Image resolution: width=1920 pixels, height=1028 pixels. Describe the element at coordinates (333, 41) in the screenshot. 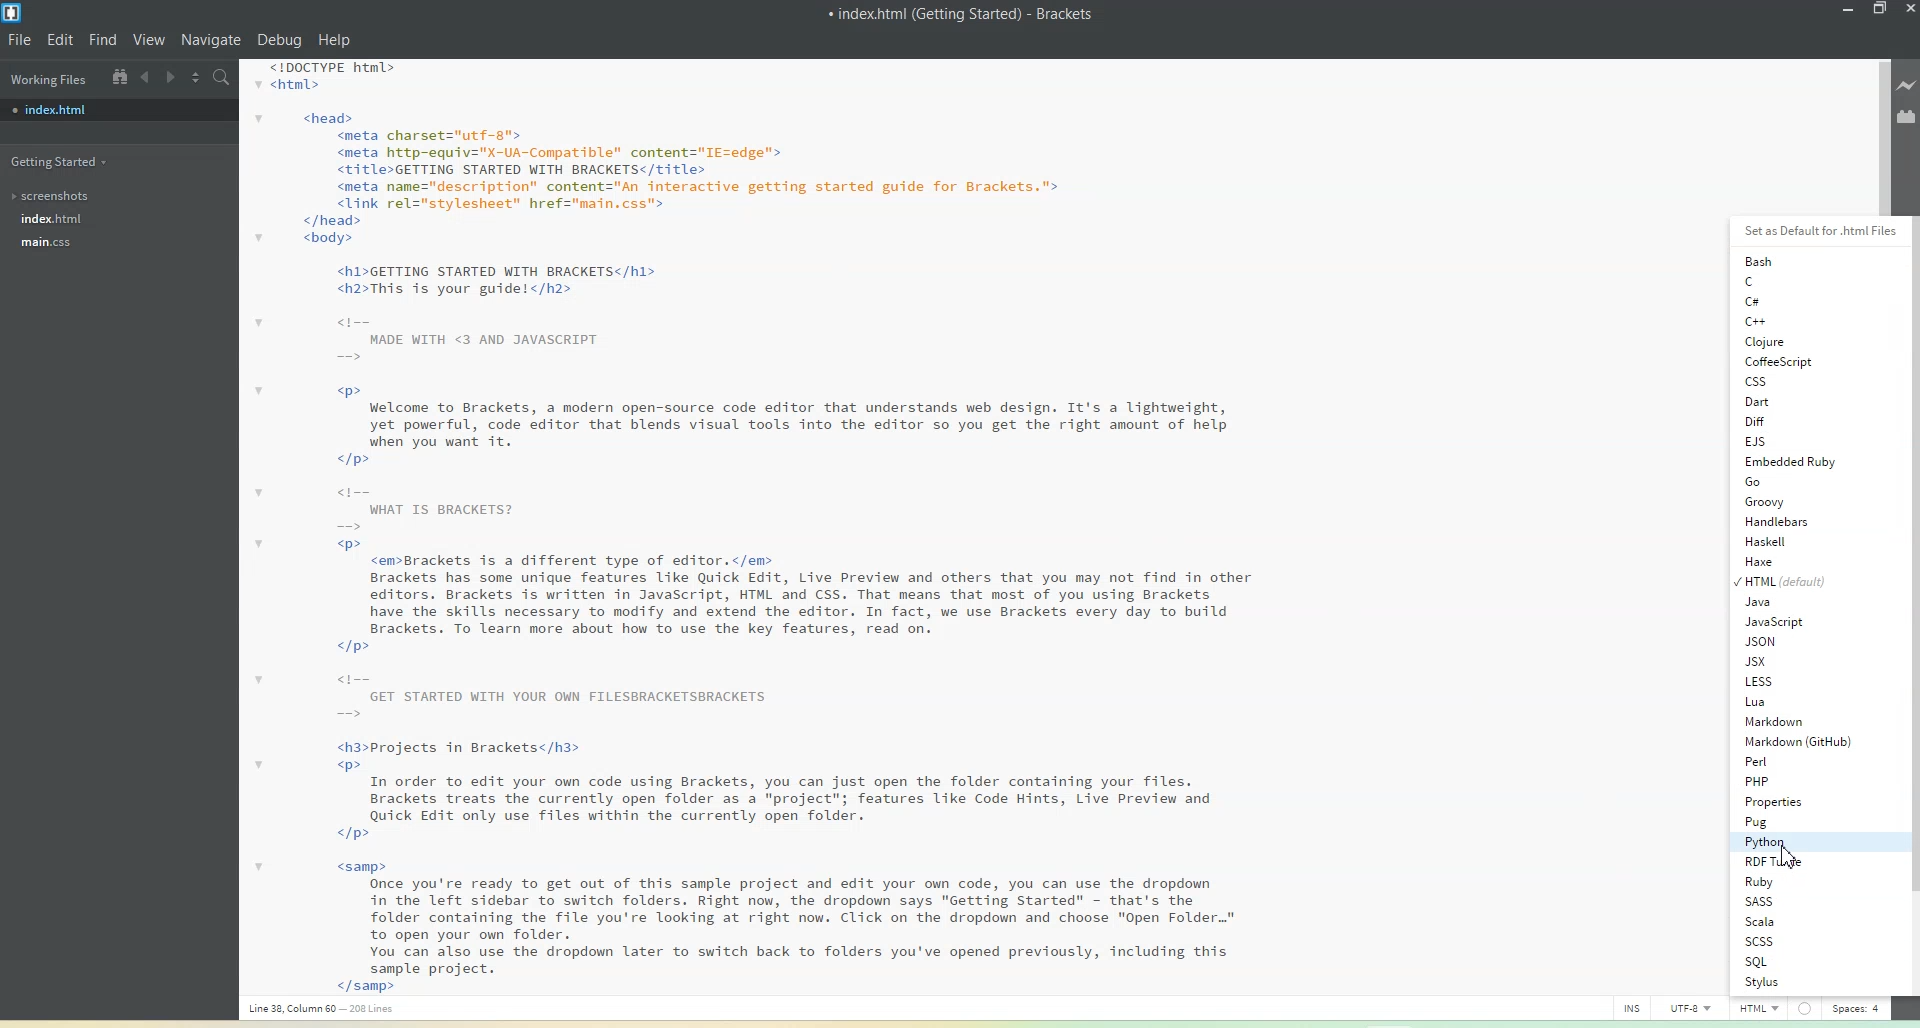

I see `Help` at that location.